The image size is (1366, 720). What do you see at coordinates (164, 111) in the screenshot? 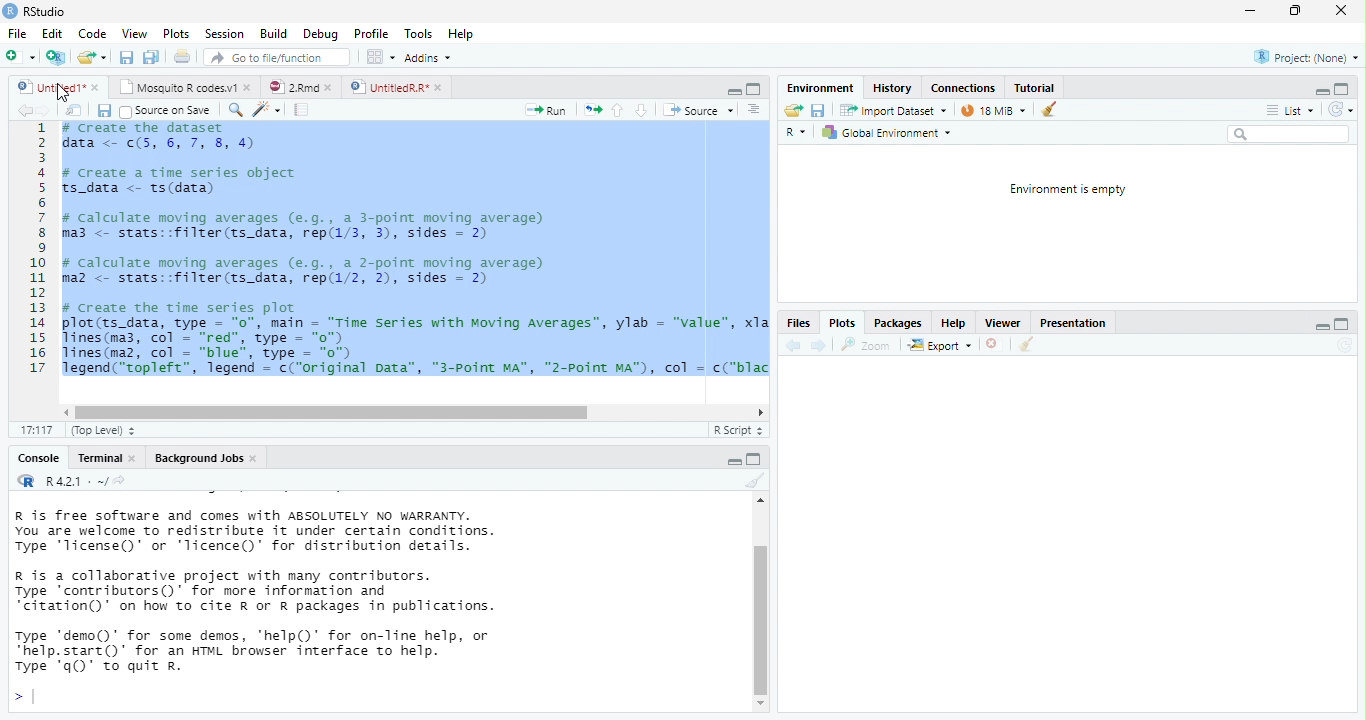
I see `Source on Save` at bounding box center [164, 111].